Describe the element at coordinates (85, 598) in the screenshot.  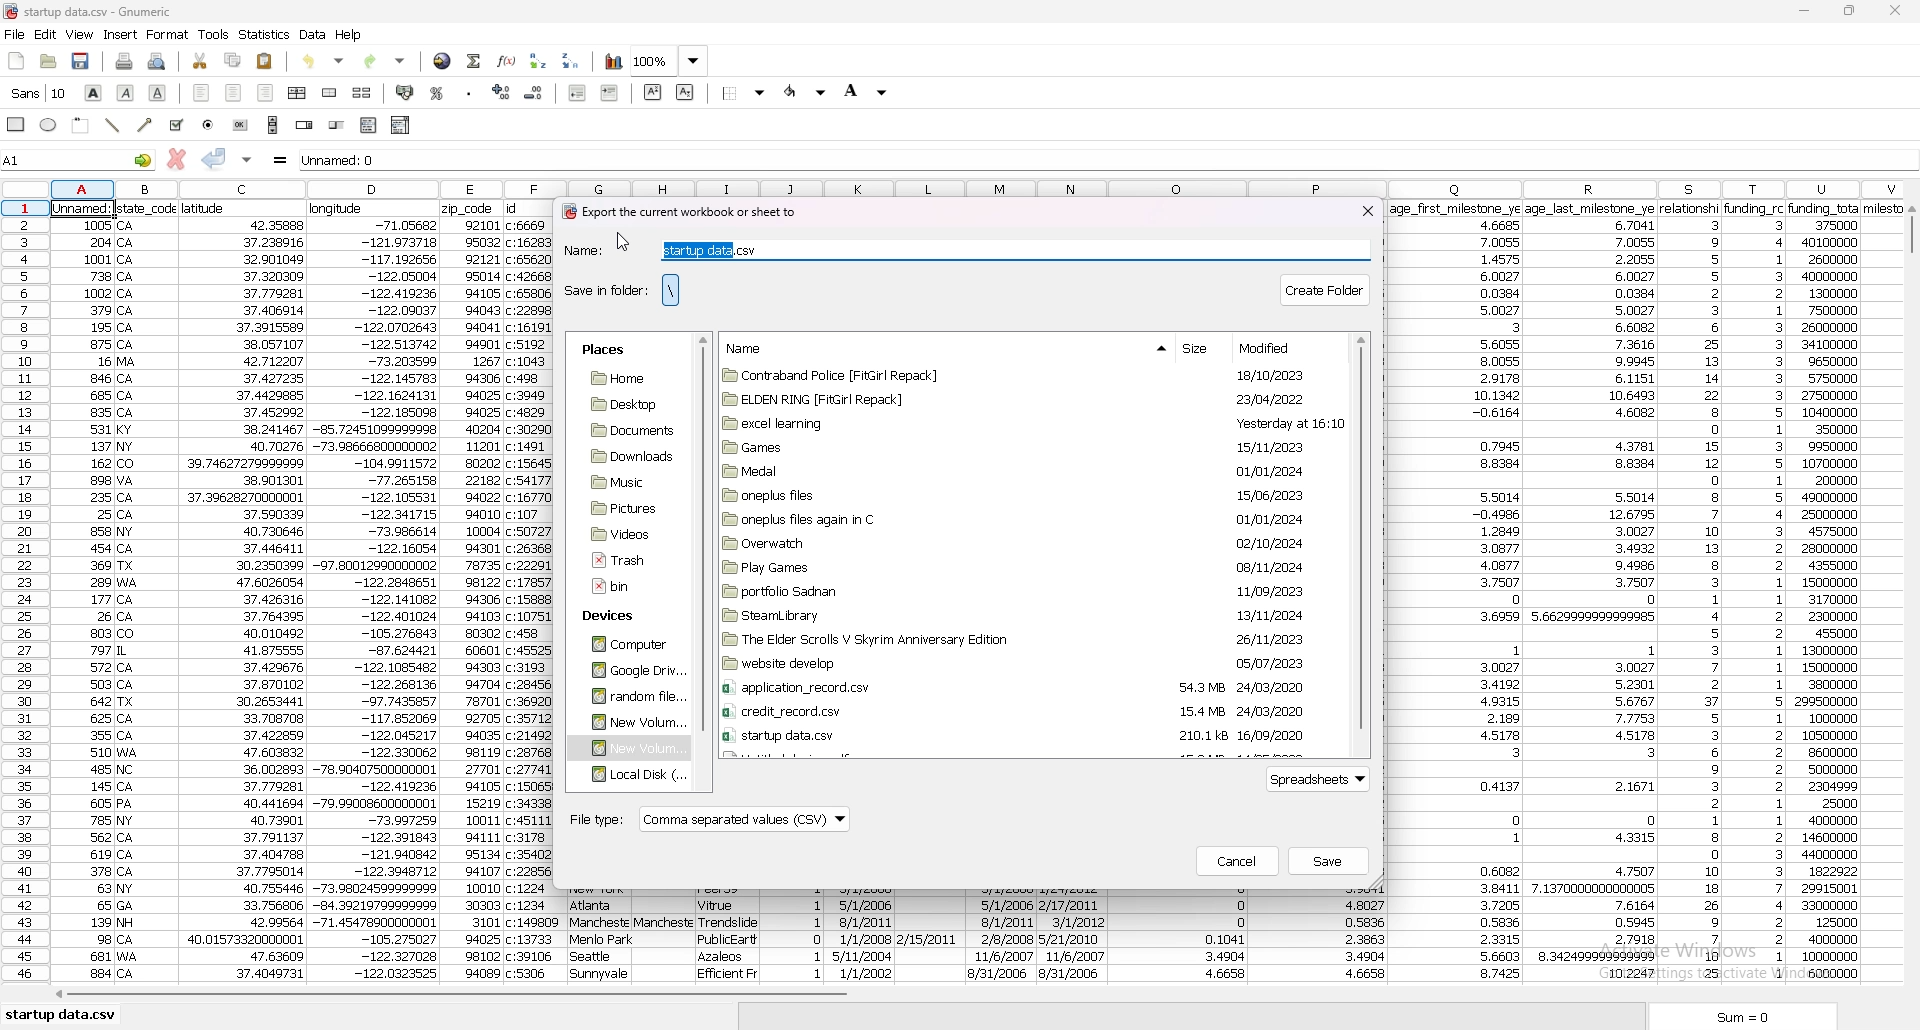
I see `data` at that location.